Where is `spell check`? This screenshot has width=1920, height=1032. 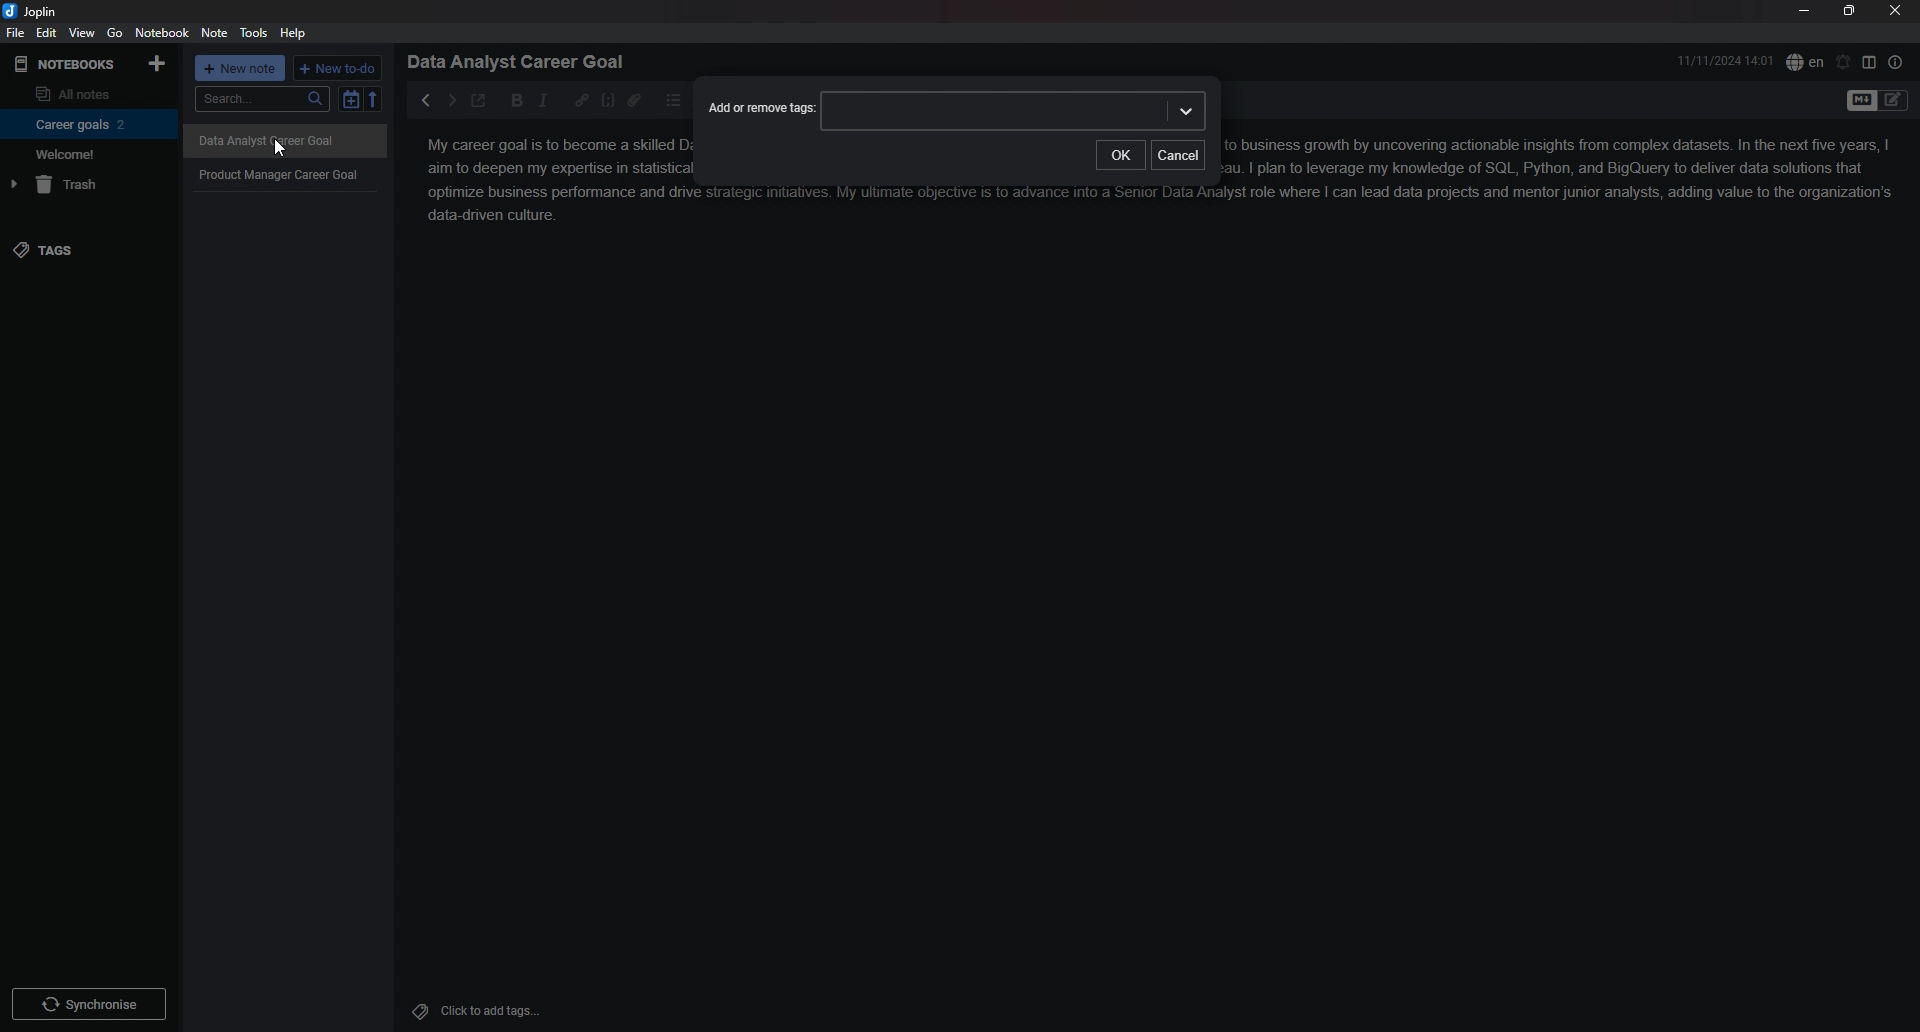 spell check is located at coordinates (1805, 62).